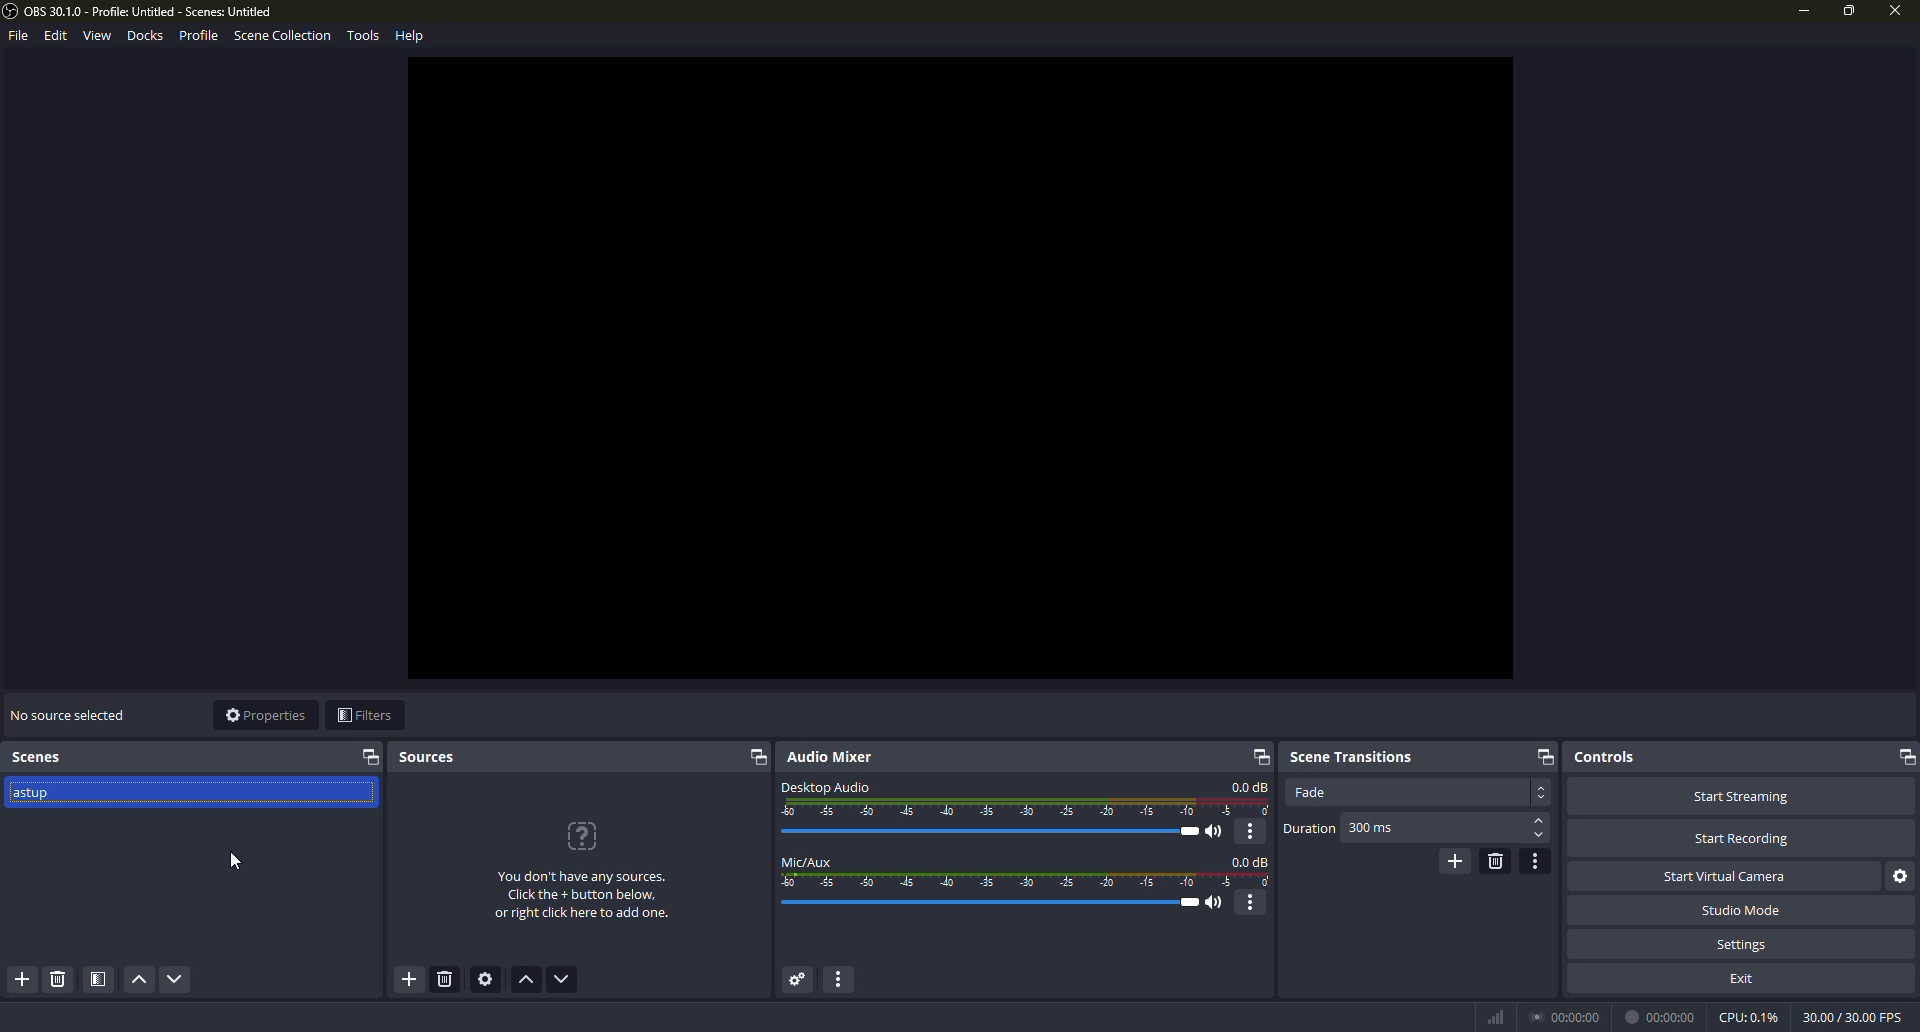 The height and width of the screenshot is (1032, 1920). What do you see at coordinates (448, 982) in the screenshot?
I see `remove selected source` at bounding box center [448, 982].